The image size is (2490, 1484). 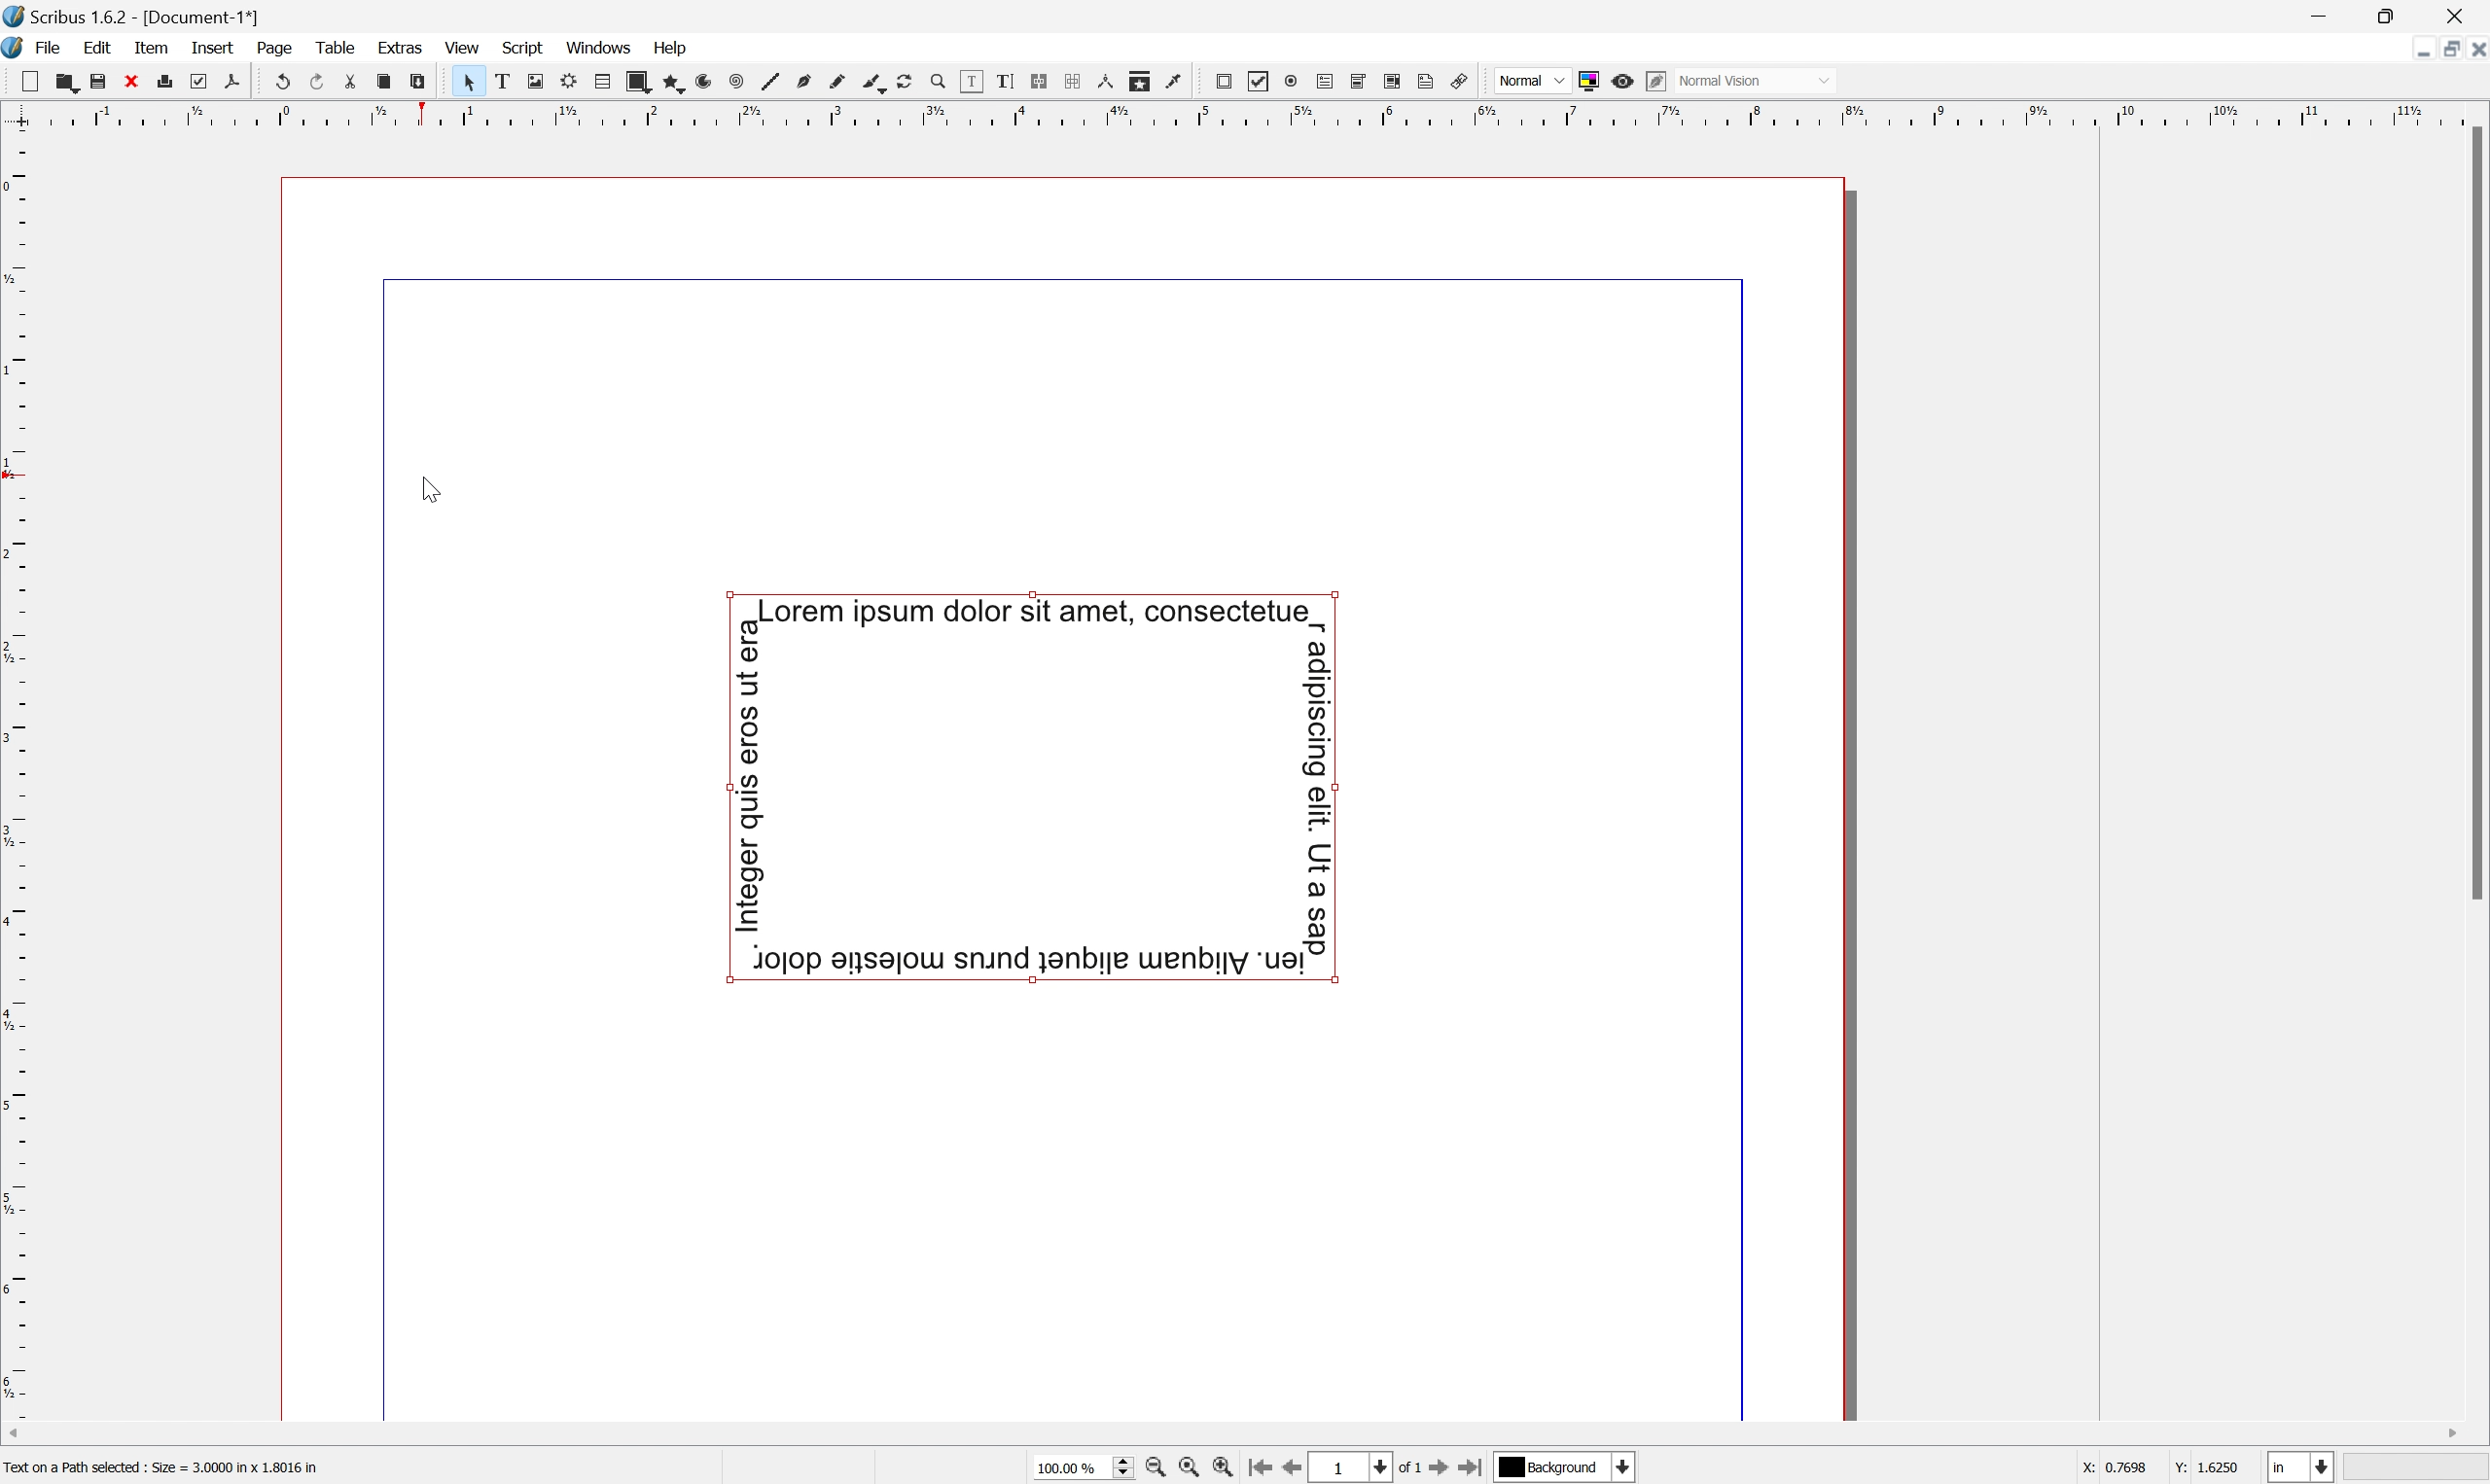 What do you see at coordinates (1243, 113) in the screenshot?
I see `Scale` at bounding box center [1243, 113].